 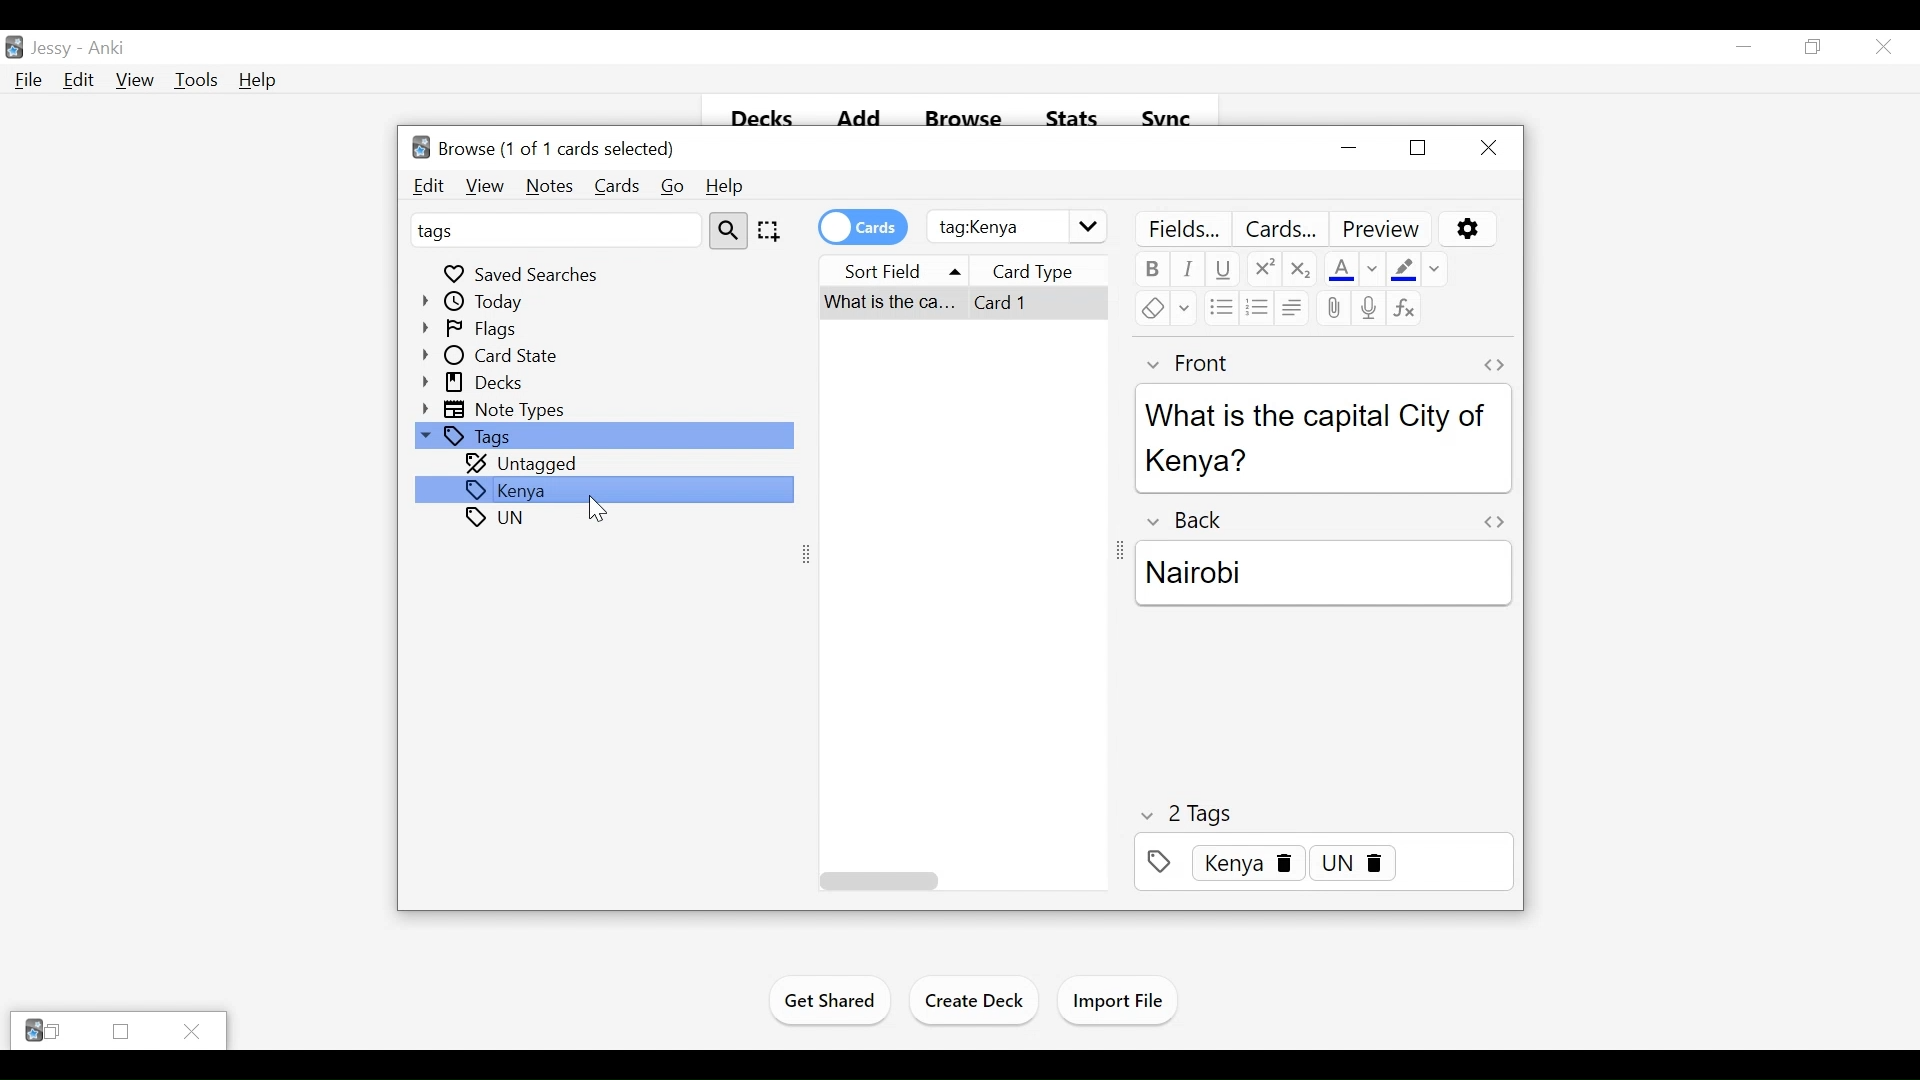 What do you see at coordinates (43, 1031) in the screenshot?
I see `Anki Restore tabs` at bounding box center [43, 1031].